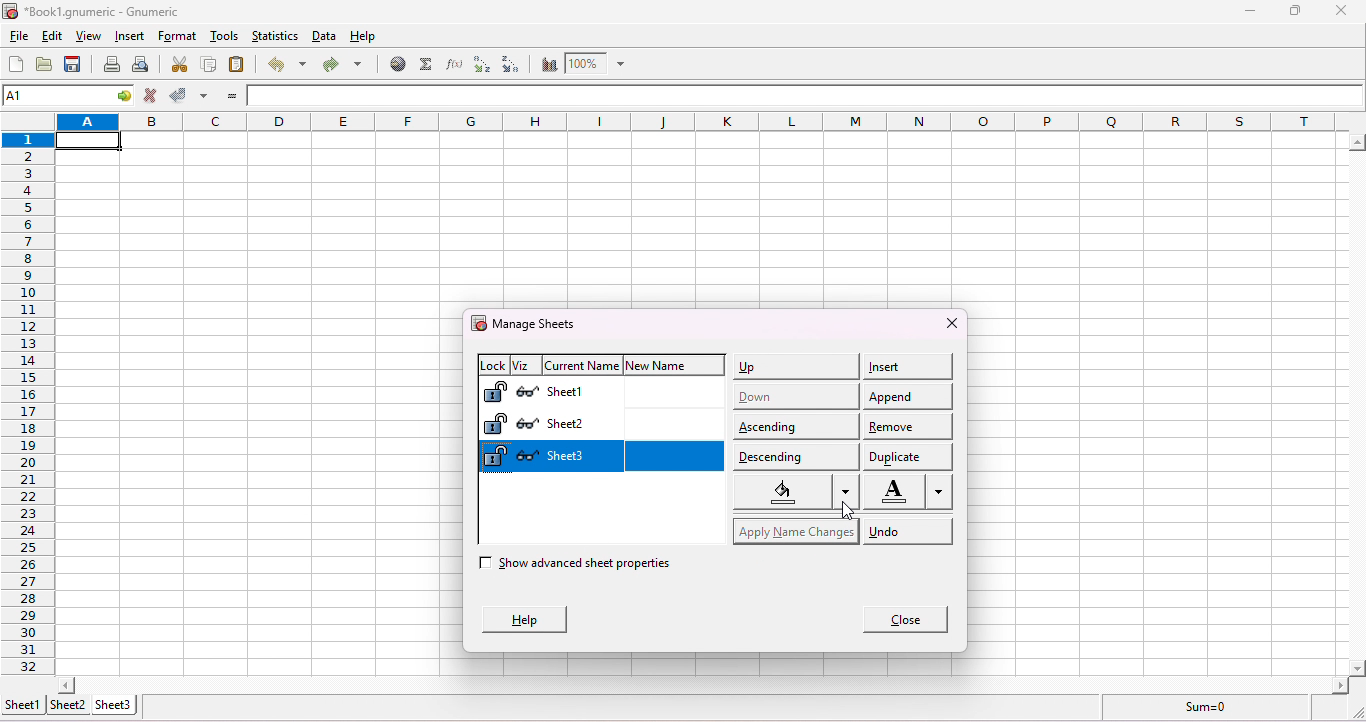  Describe the element at coordinates (794, 423) in the screenshot. I see `ascending` at that location.